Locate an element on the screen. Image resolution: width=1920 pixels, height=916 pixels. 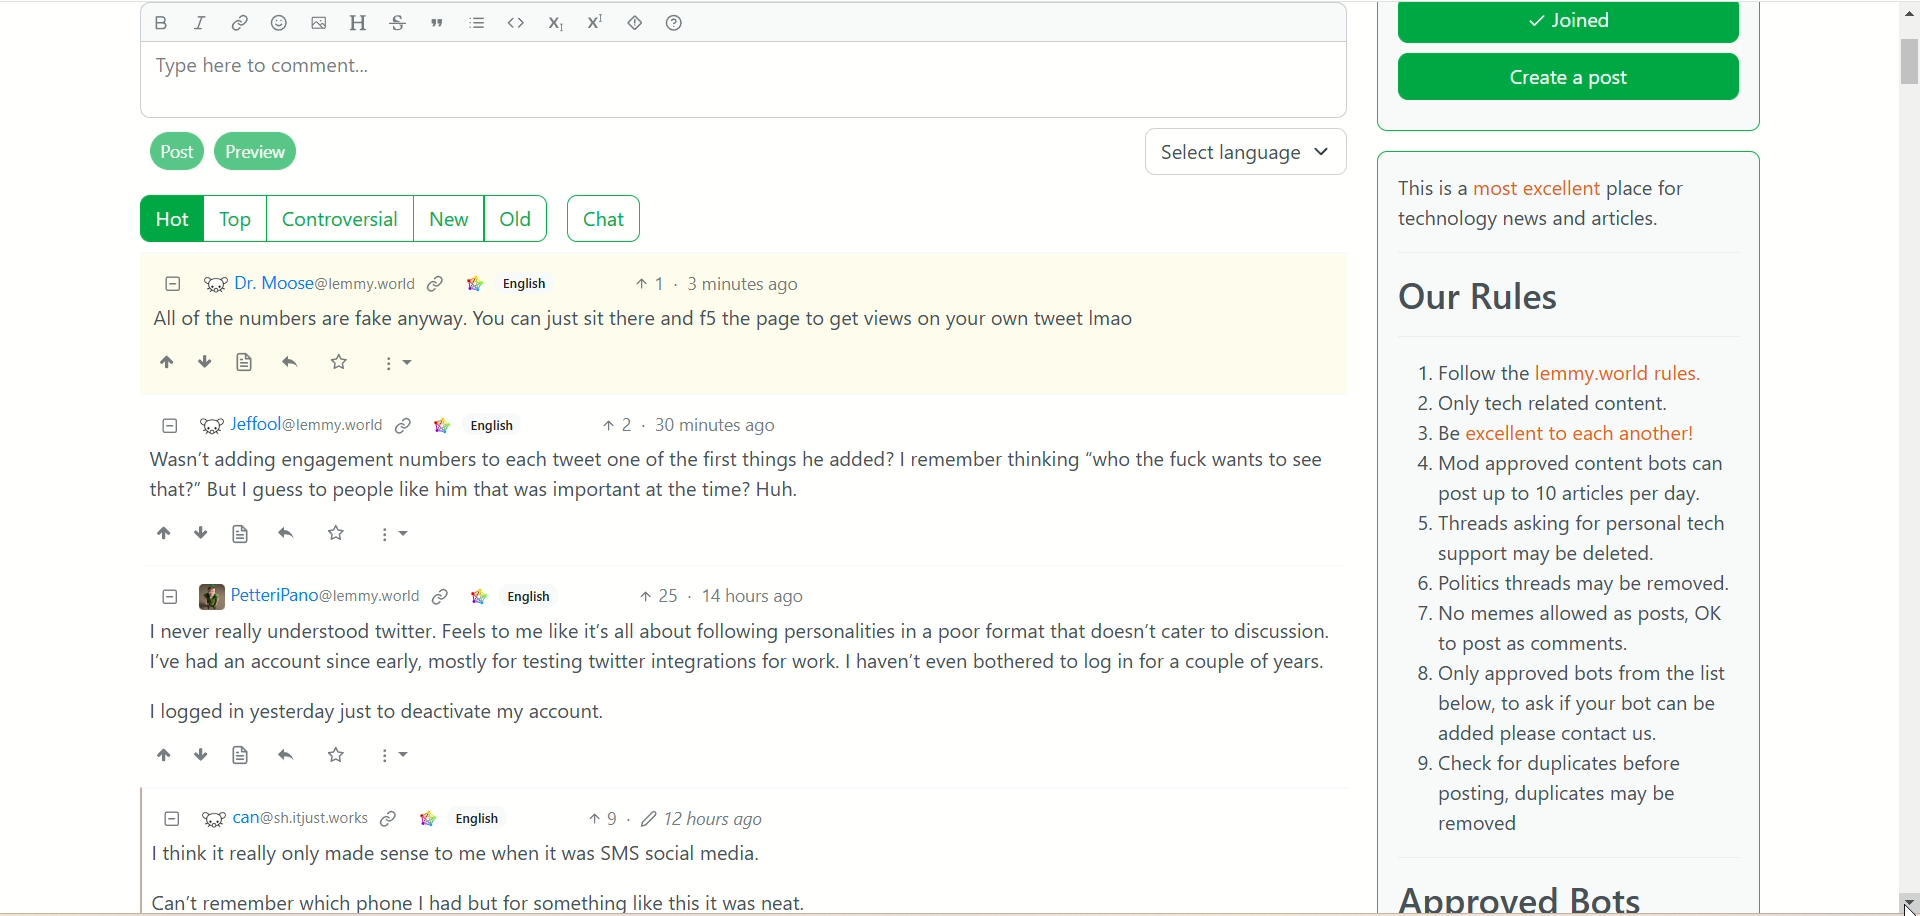
Upvote  is located at coordinates (166, 361).